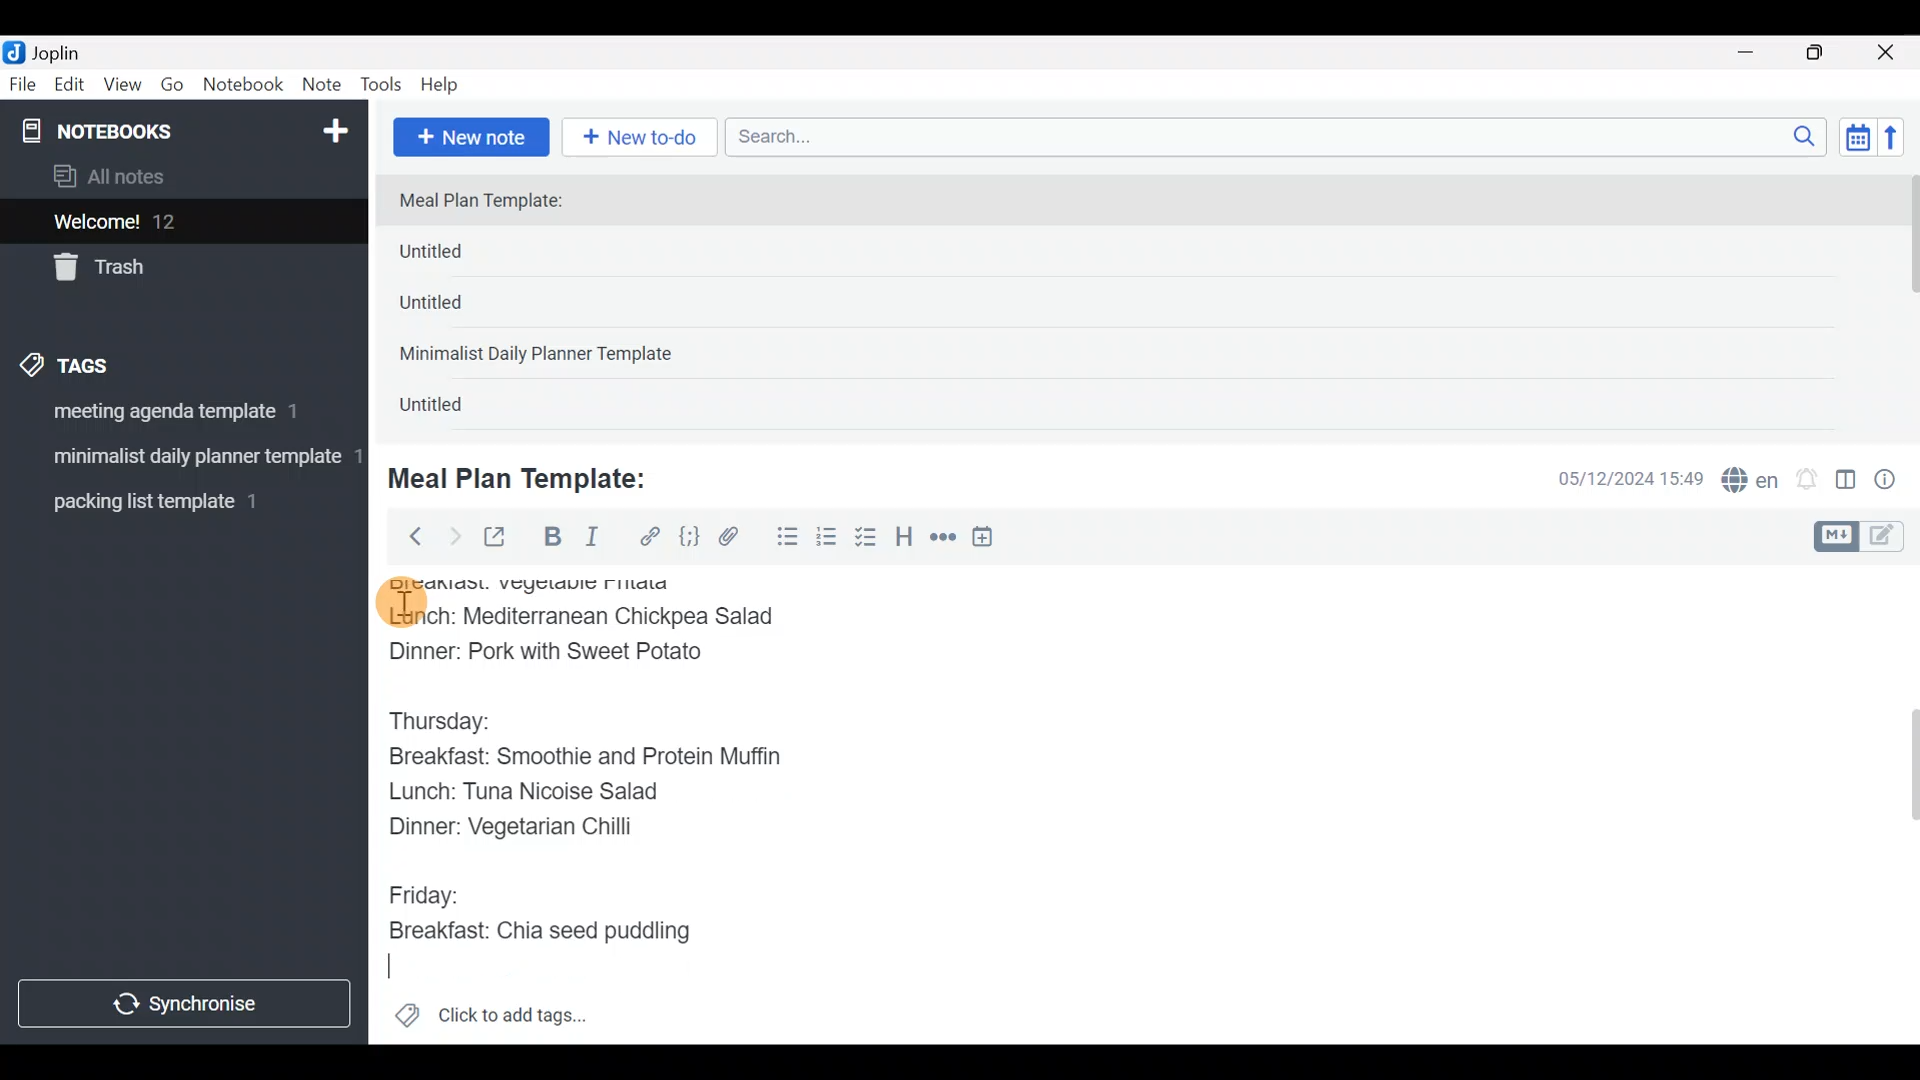 This screenshot has width=1920, height=1080. Describe the element at coordinates (1901, 143) in the screenshot. I see `Reverse sort` at that location.